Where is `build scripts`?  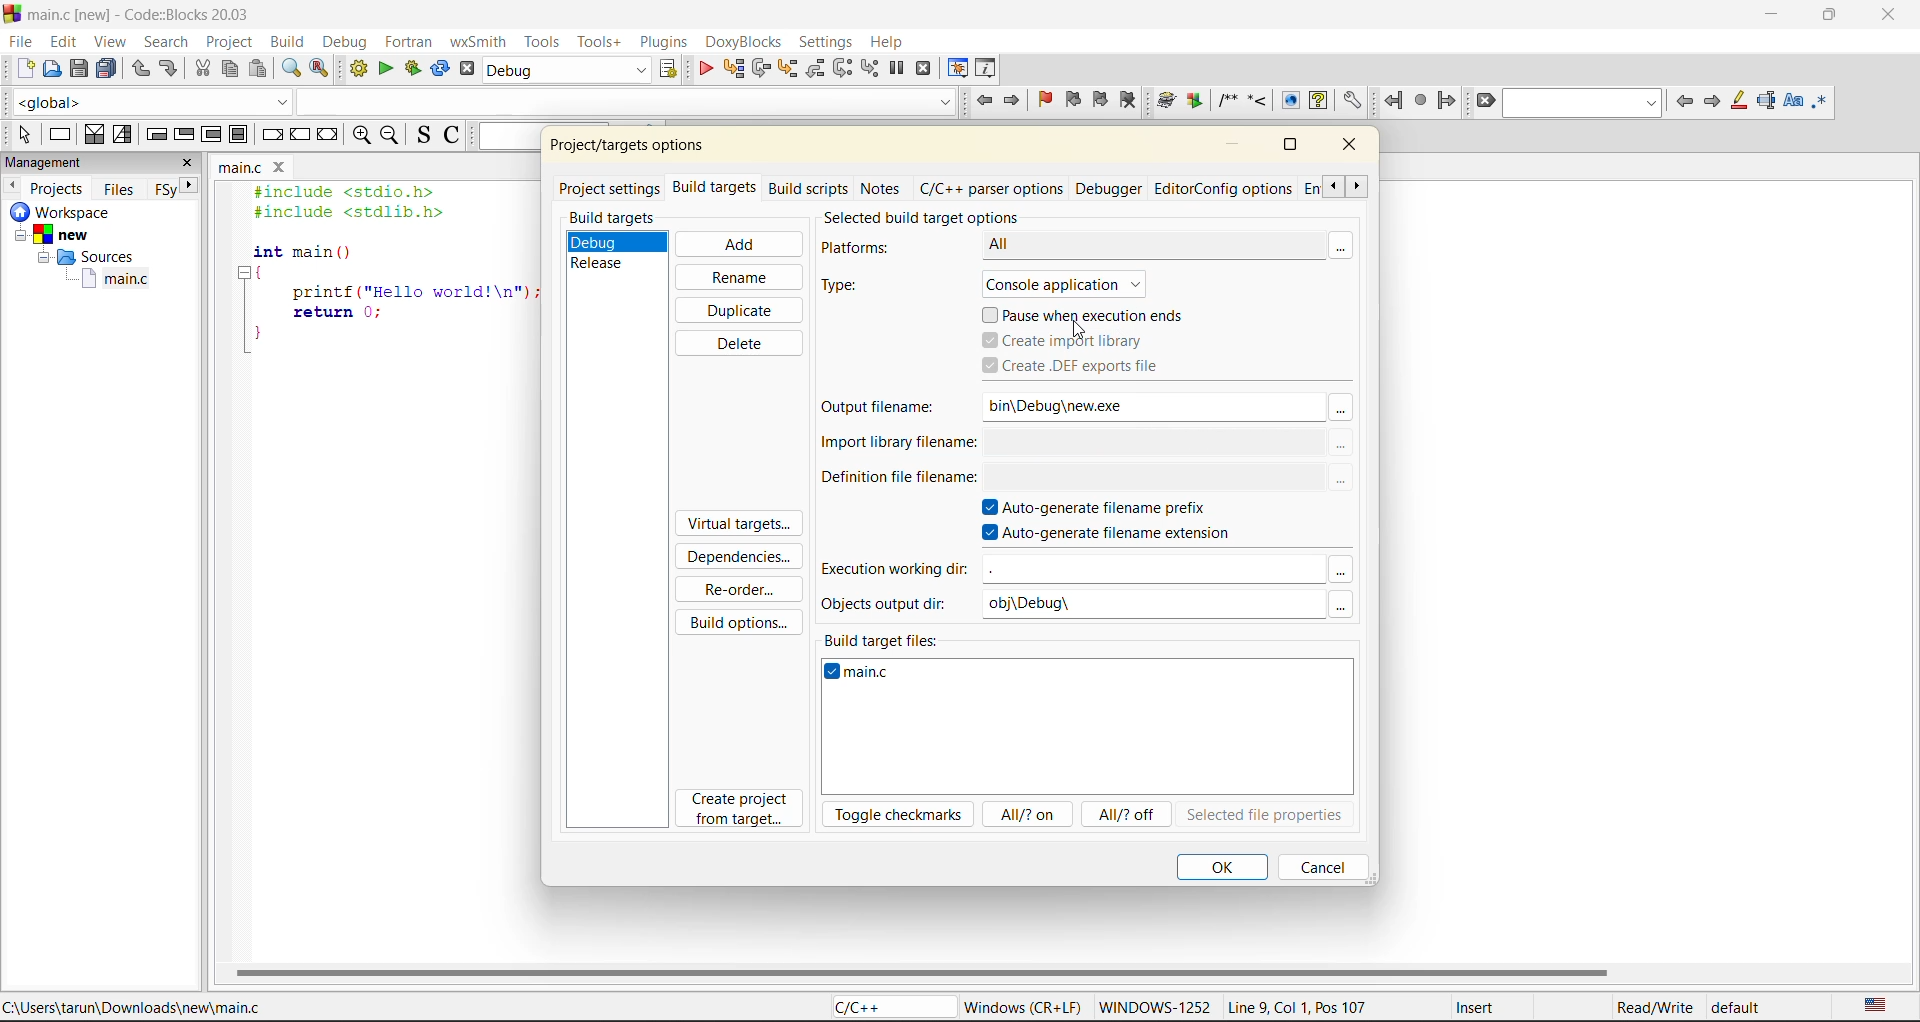
build scripts is located at coordinates (807, 188).